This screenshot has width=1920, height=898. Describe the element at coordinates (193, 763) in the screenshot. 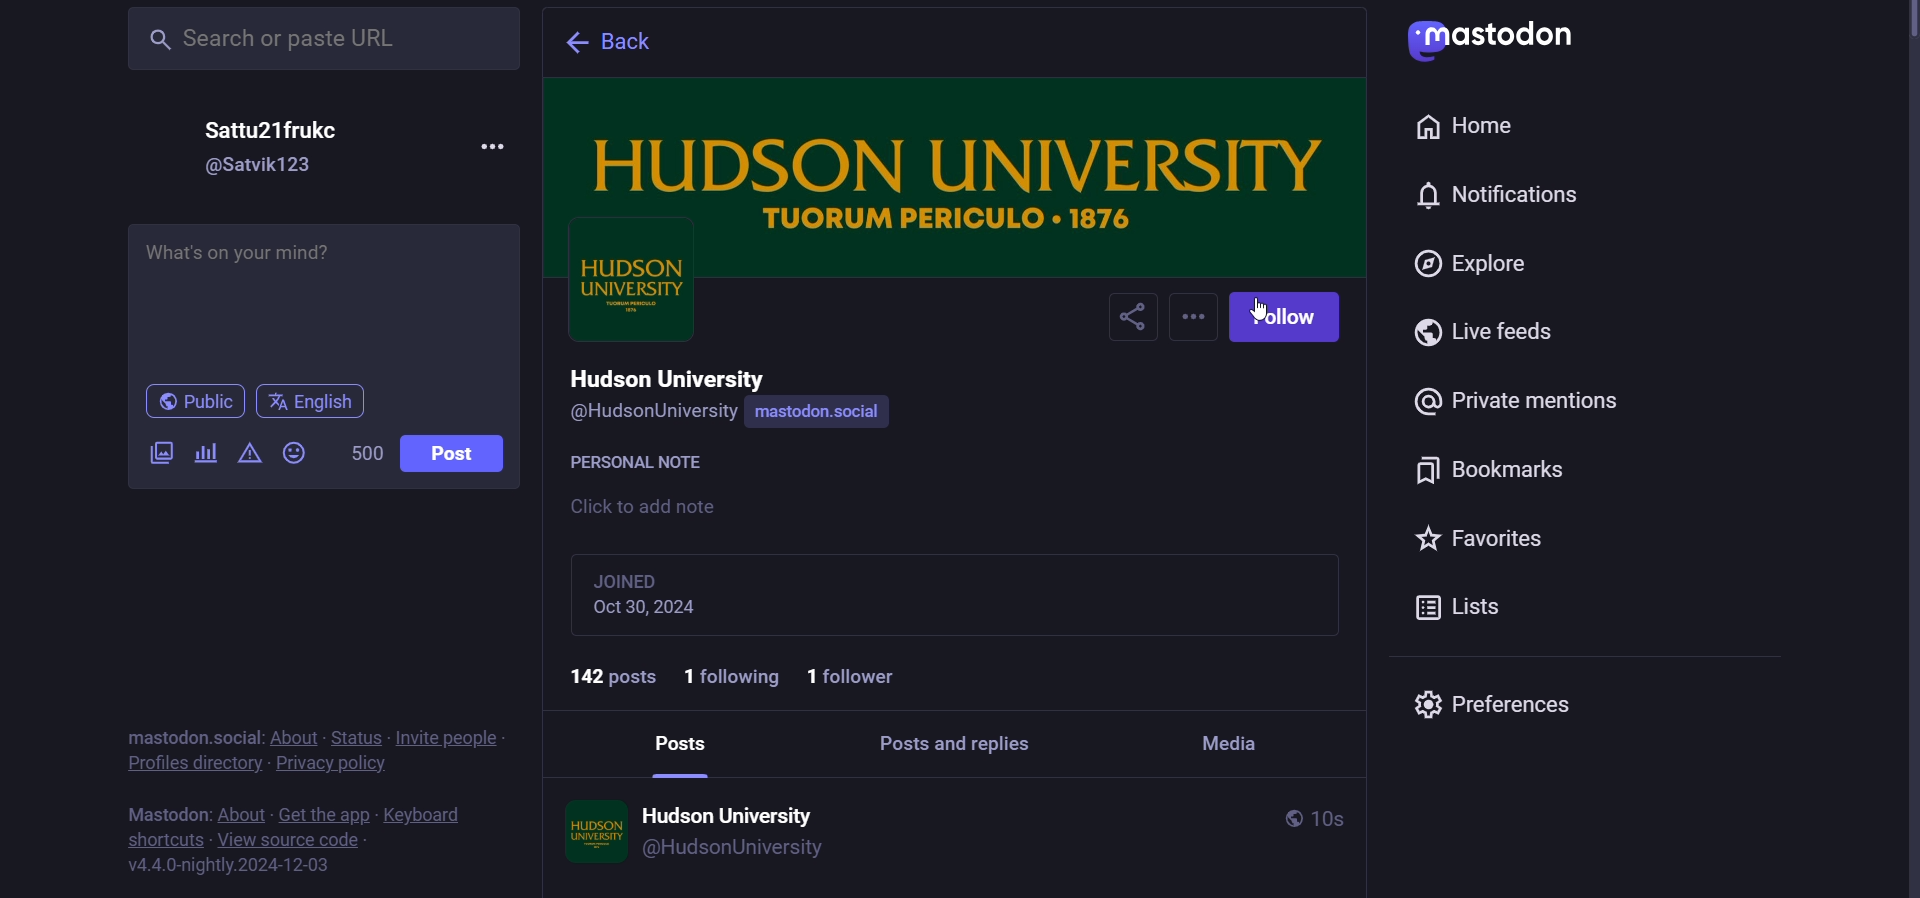

I see `profiles directory` at that location.